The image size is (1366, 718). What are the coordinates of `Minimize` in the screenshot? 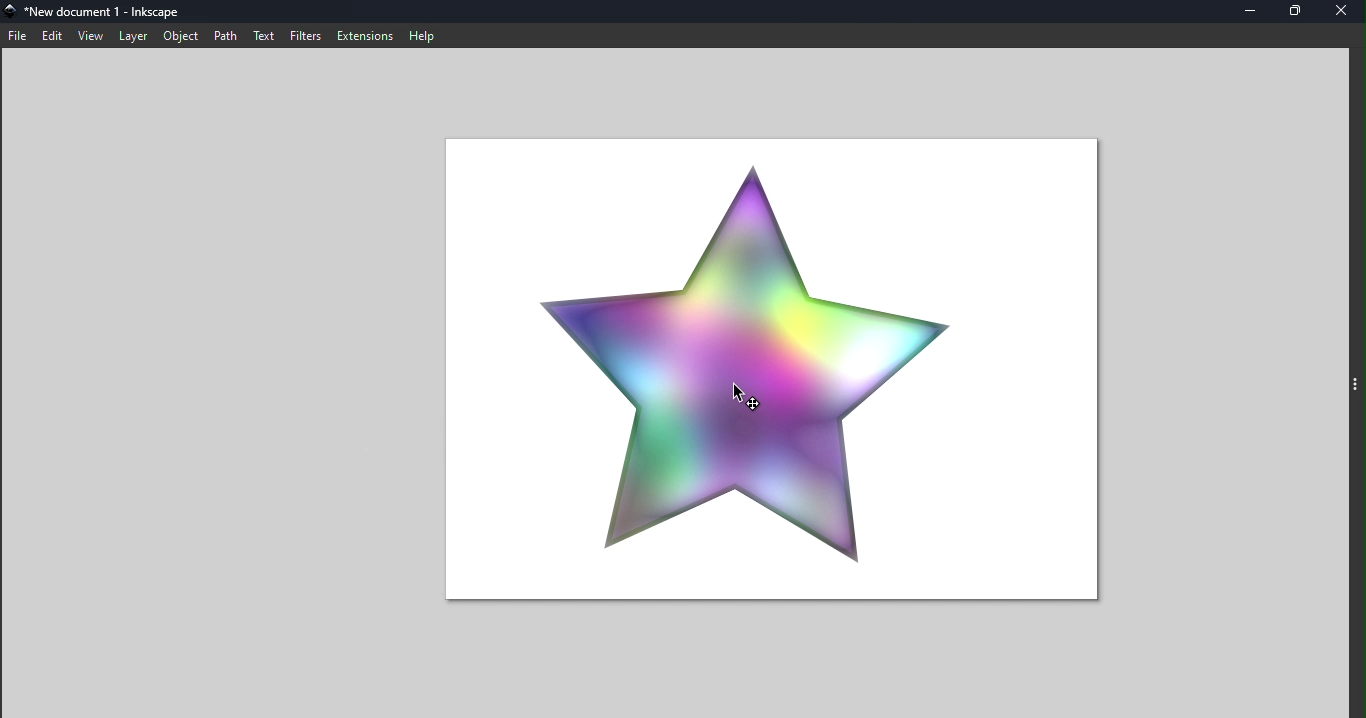 It's located at (1245, 12).